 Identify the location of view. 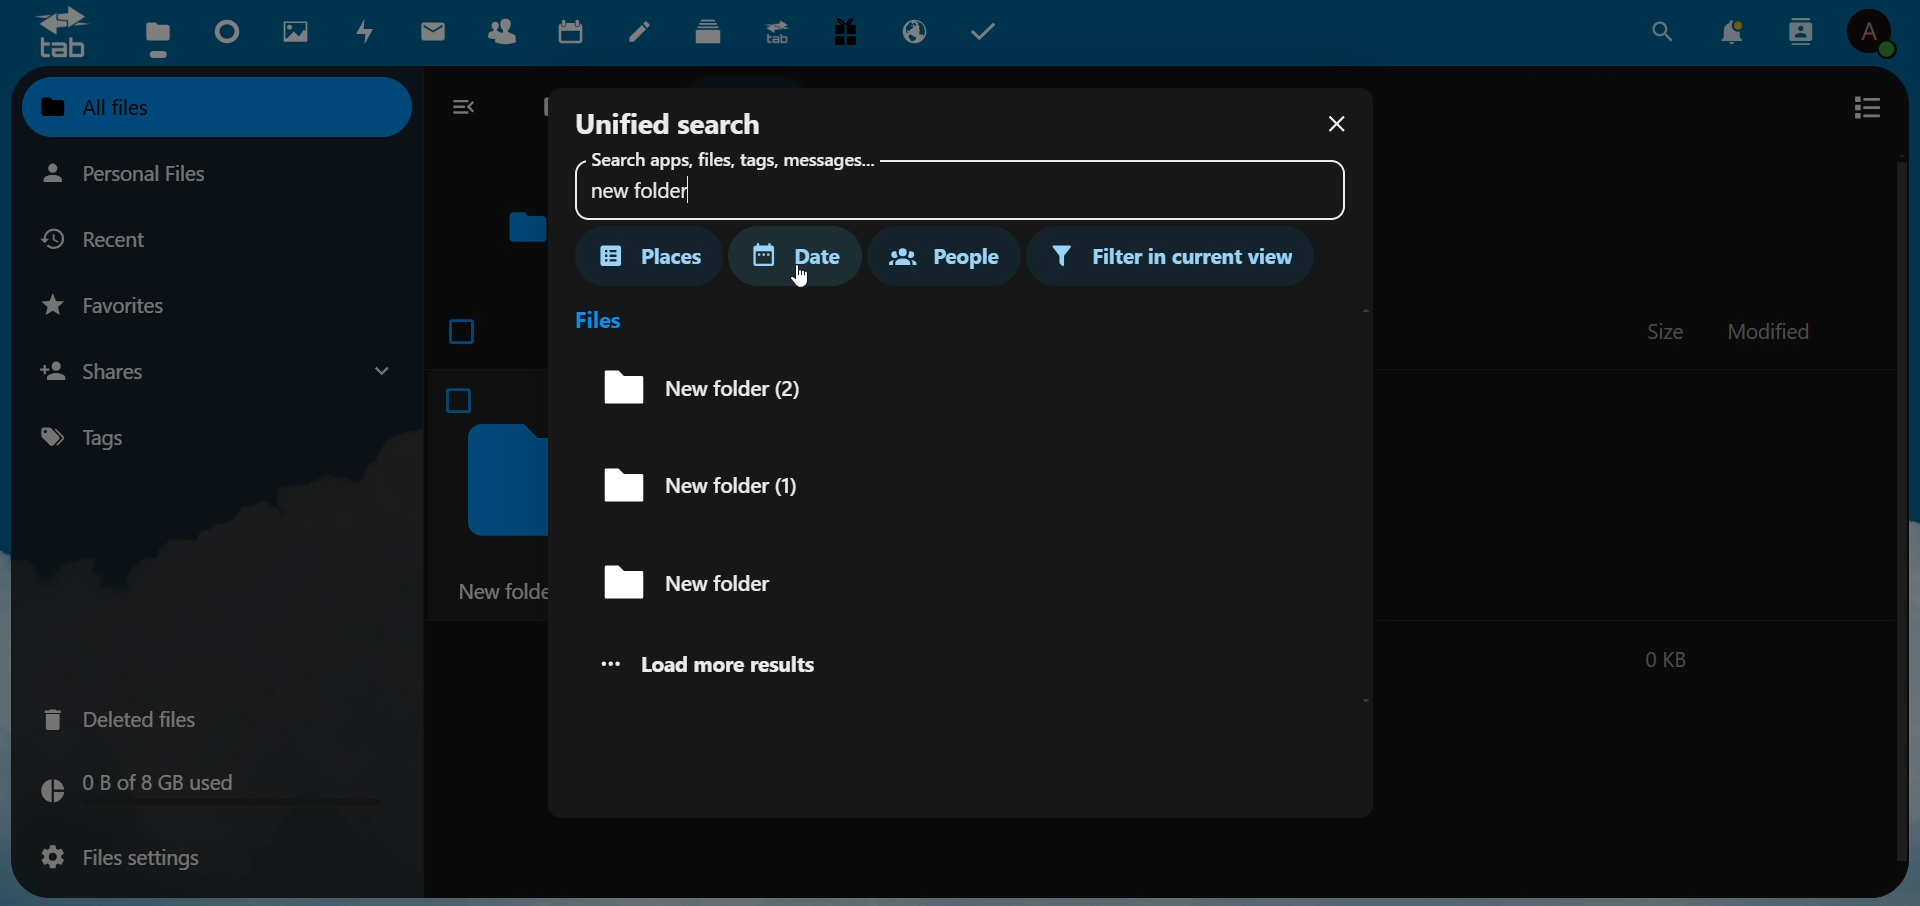
(1867, 107).